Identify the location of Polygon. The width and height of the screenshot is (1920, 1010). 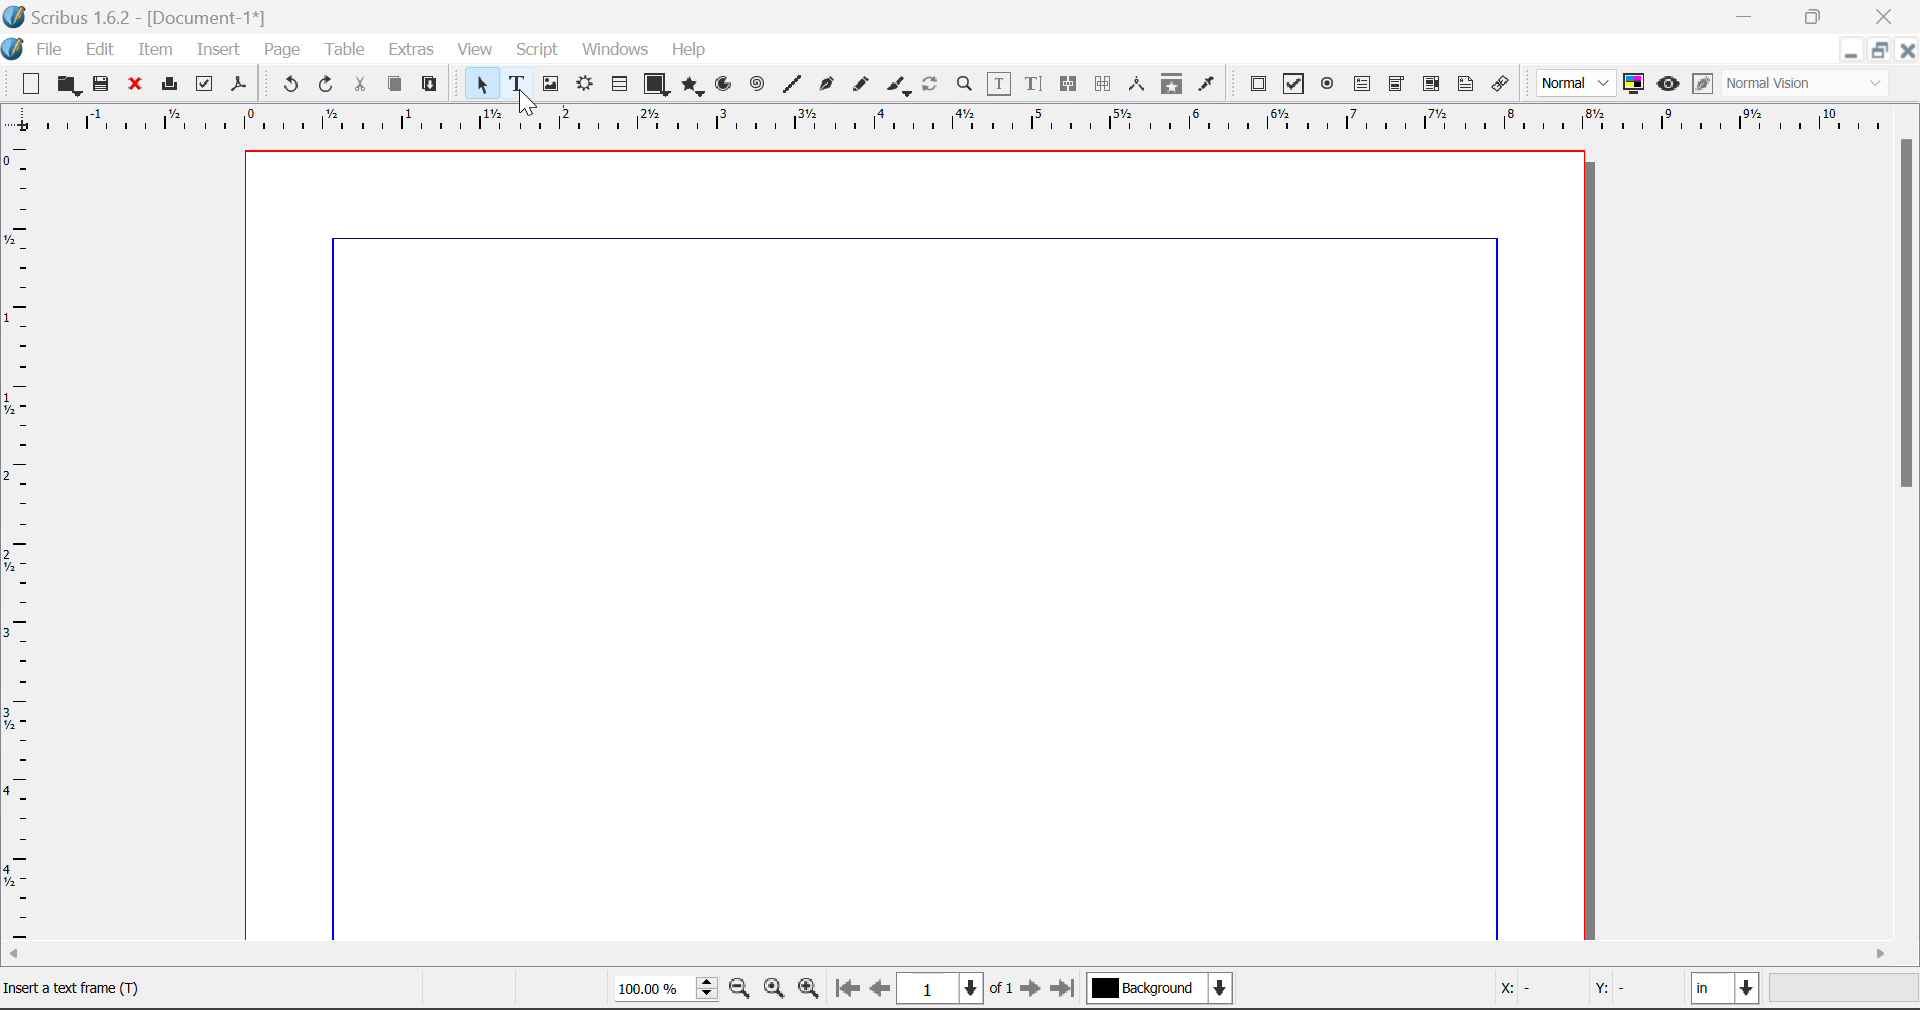
(694, 86).